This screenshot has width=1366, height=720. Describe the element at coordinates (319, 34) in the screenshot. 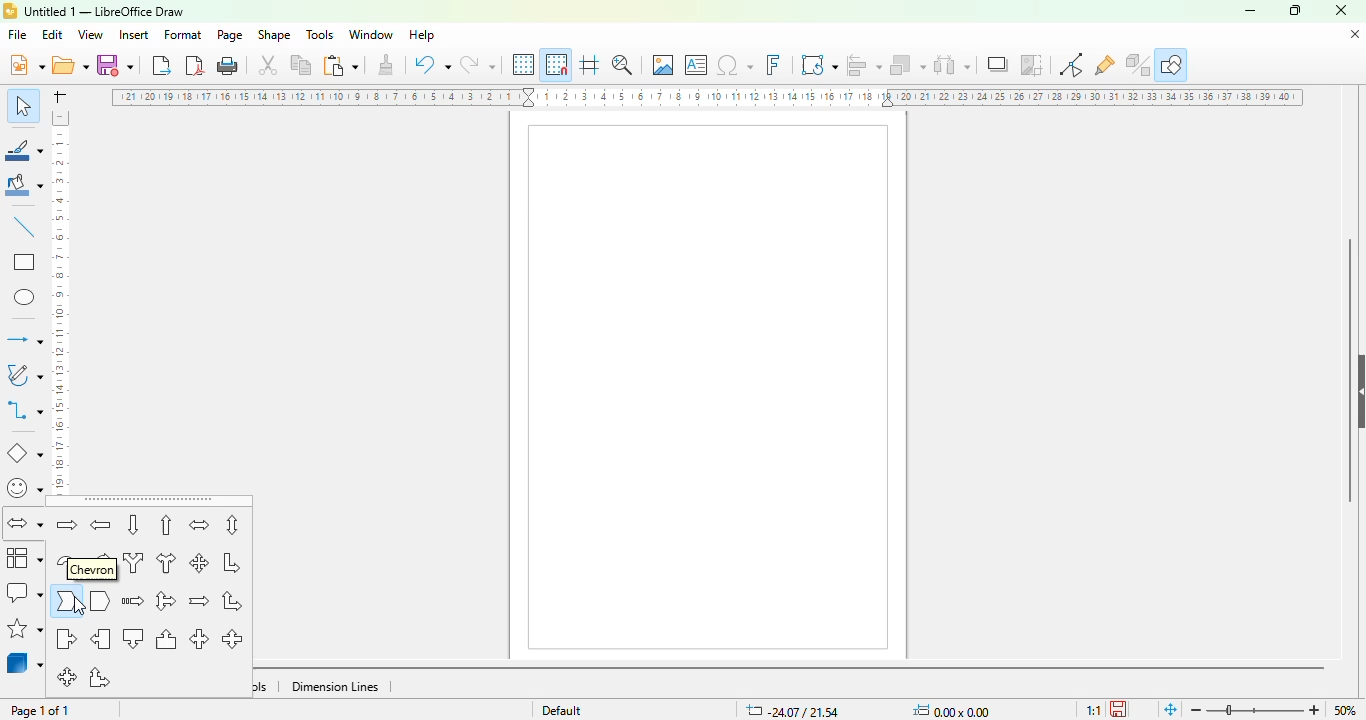

I see `tools` at that location.